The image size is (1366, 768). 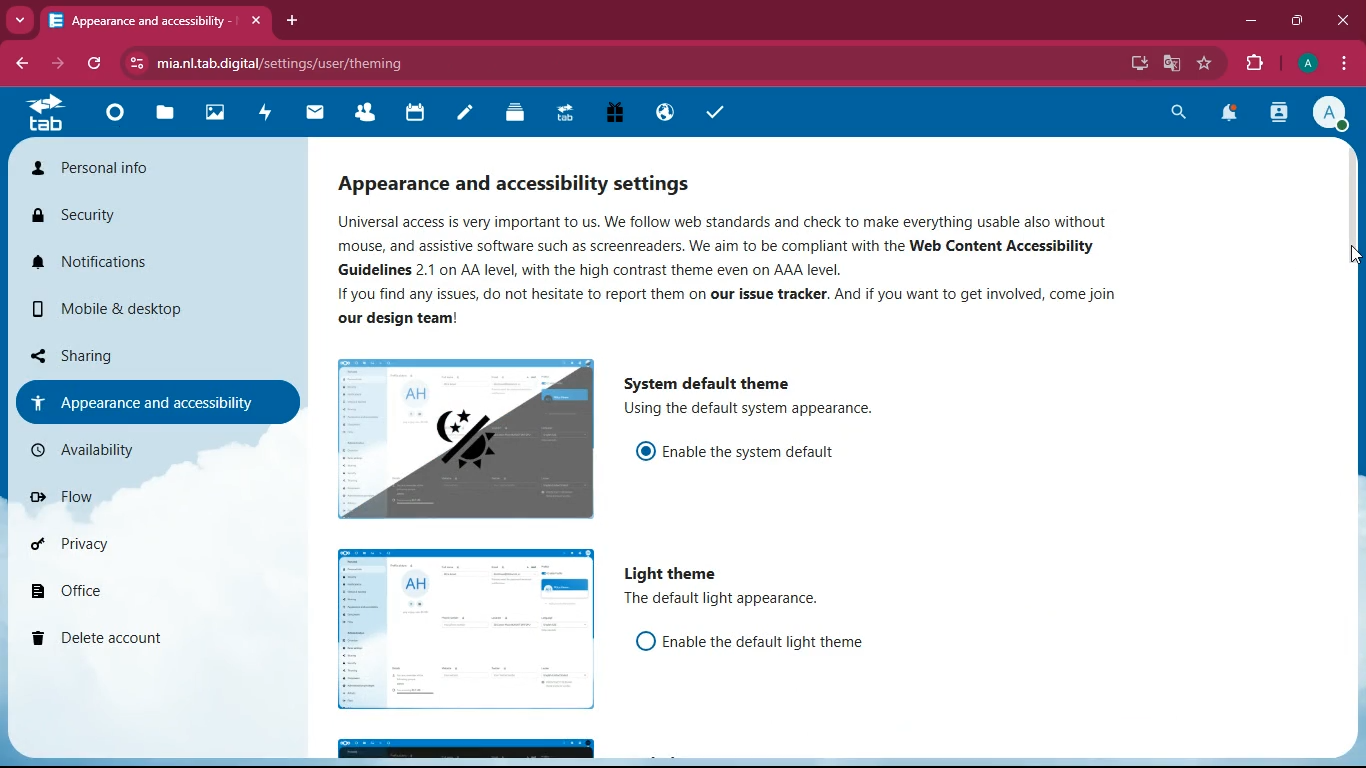 I want to click on delete account, so click(x=137, y=637).